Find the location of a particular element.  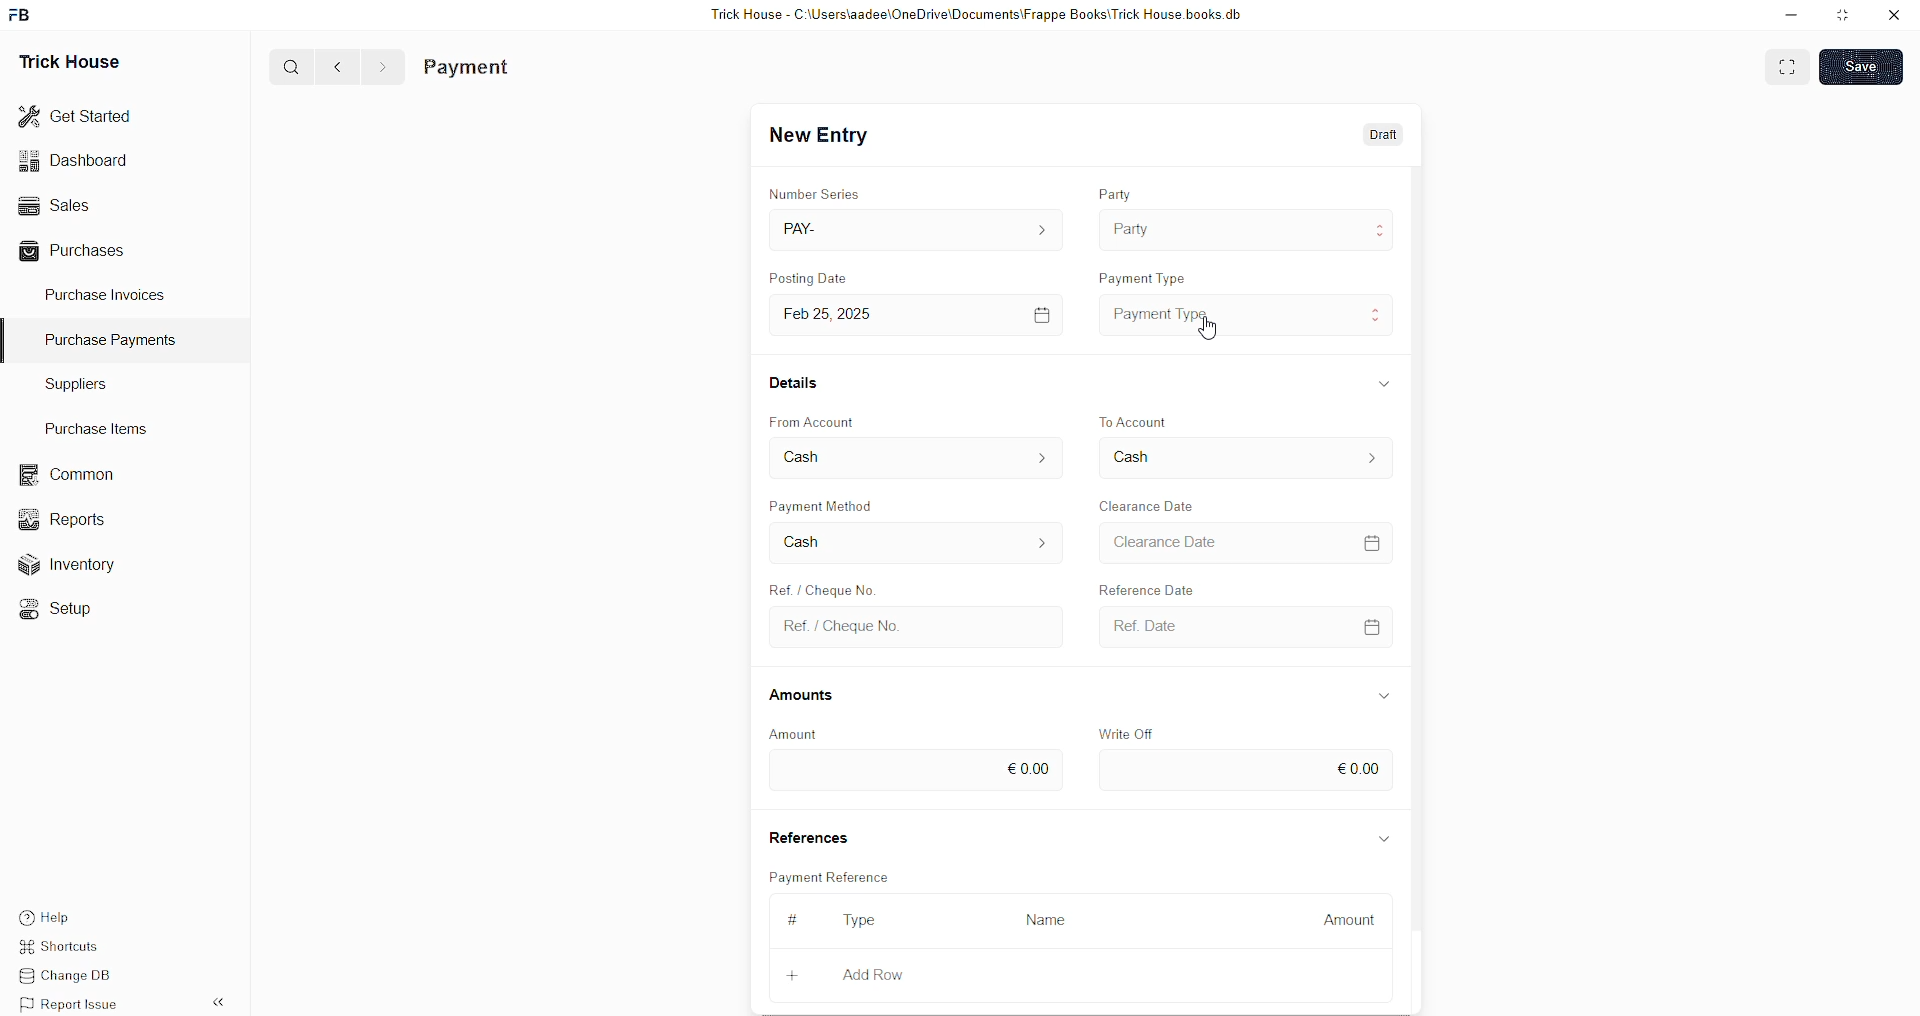

€0.00 is located at coordinates (1028, 765).